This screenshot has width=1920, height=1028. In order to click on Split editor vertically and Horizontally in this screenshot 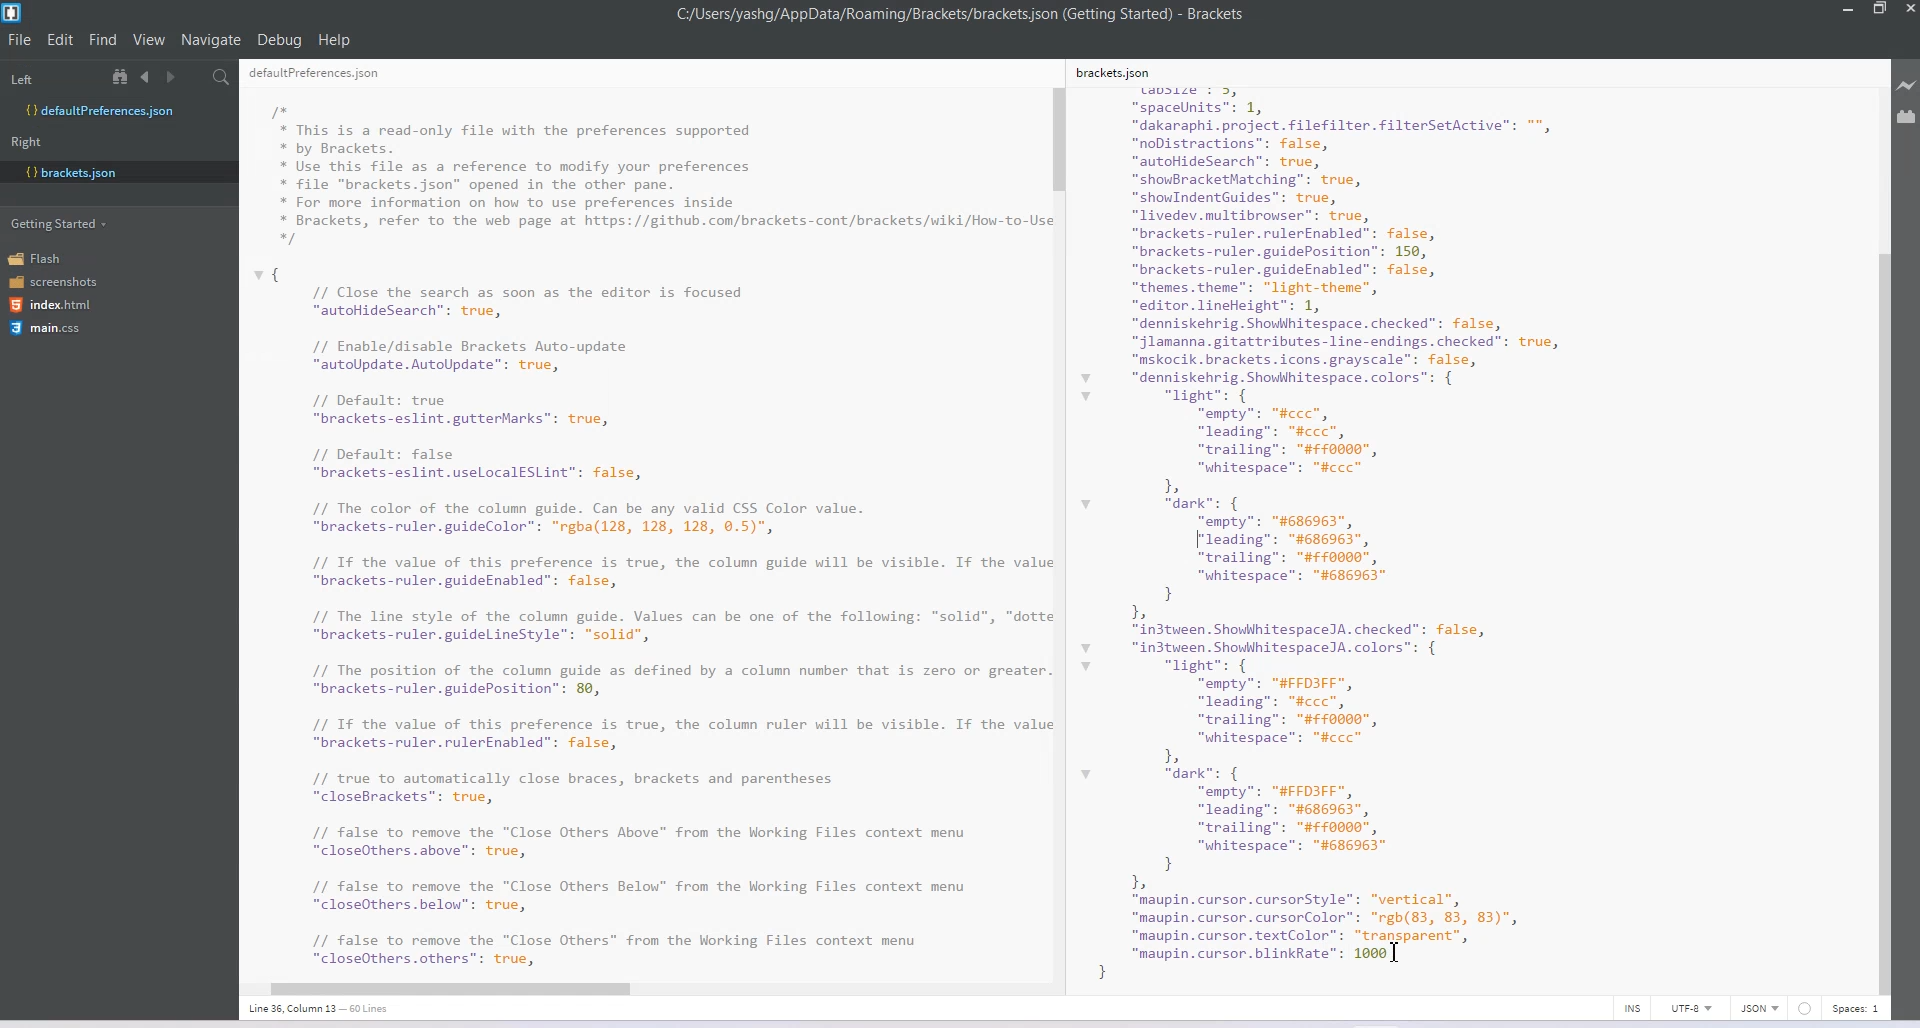, I will do `click(195, 78)`.